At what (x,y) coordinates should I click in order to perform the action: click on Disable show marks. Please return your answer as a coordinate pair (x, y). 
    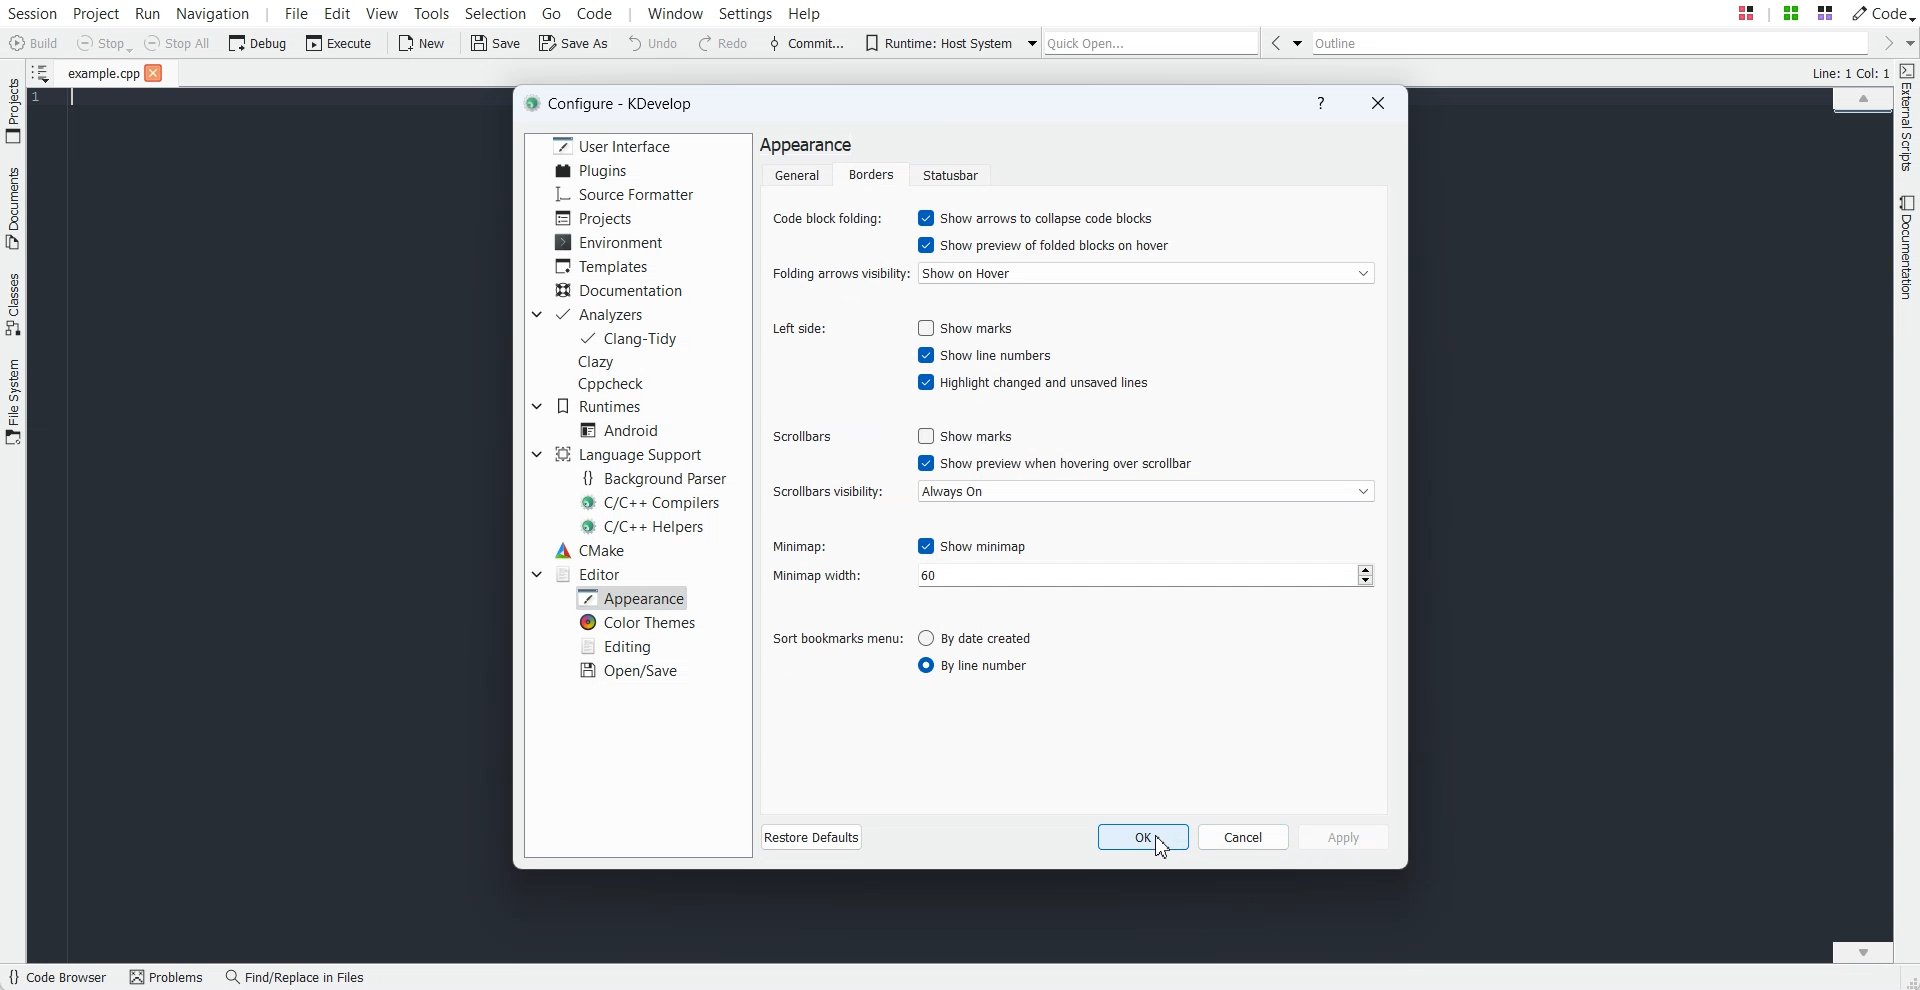
    Looking at the image, I should click on (972, 437).